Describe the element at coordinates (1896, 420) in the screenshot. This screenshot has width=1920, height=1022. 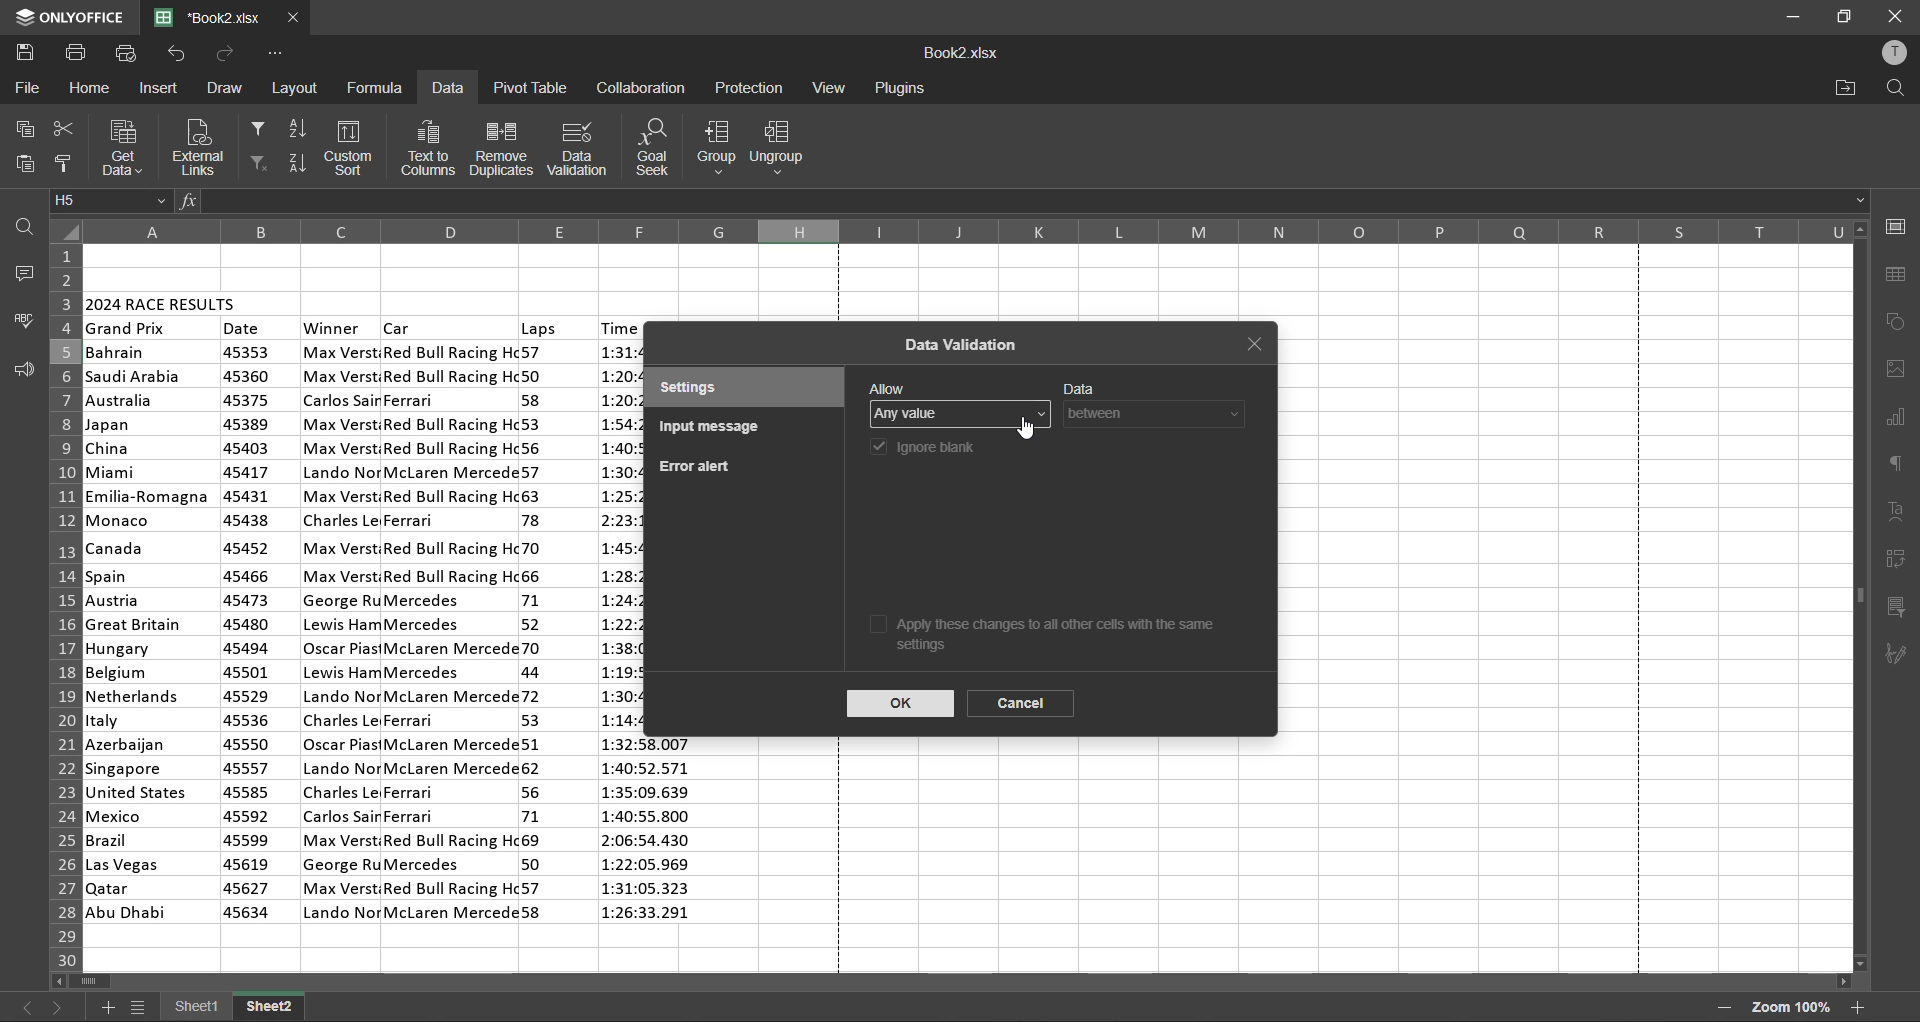
I see `charts` at that location.